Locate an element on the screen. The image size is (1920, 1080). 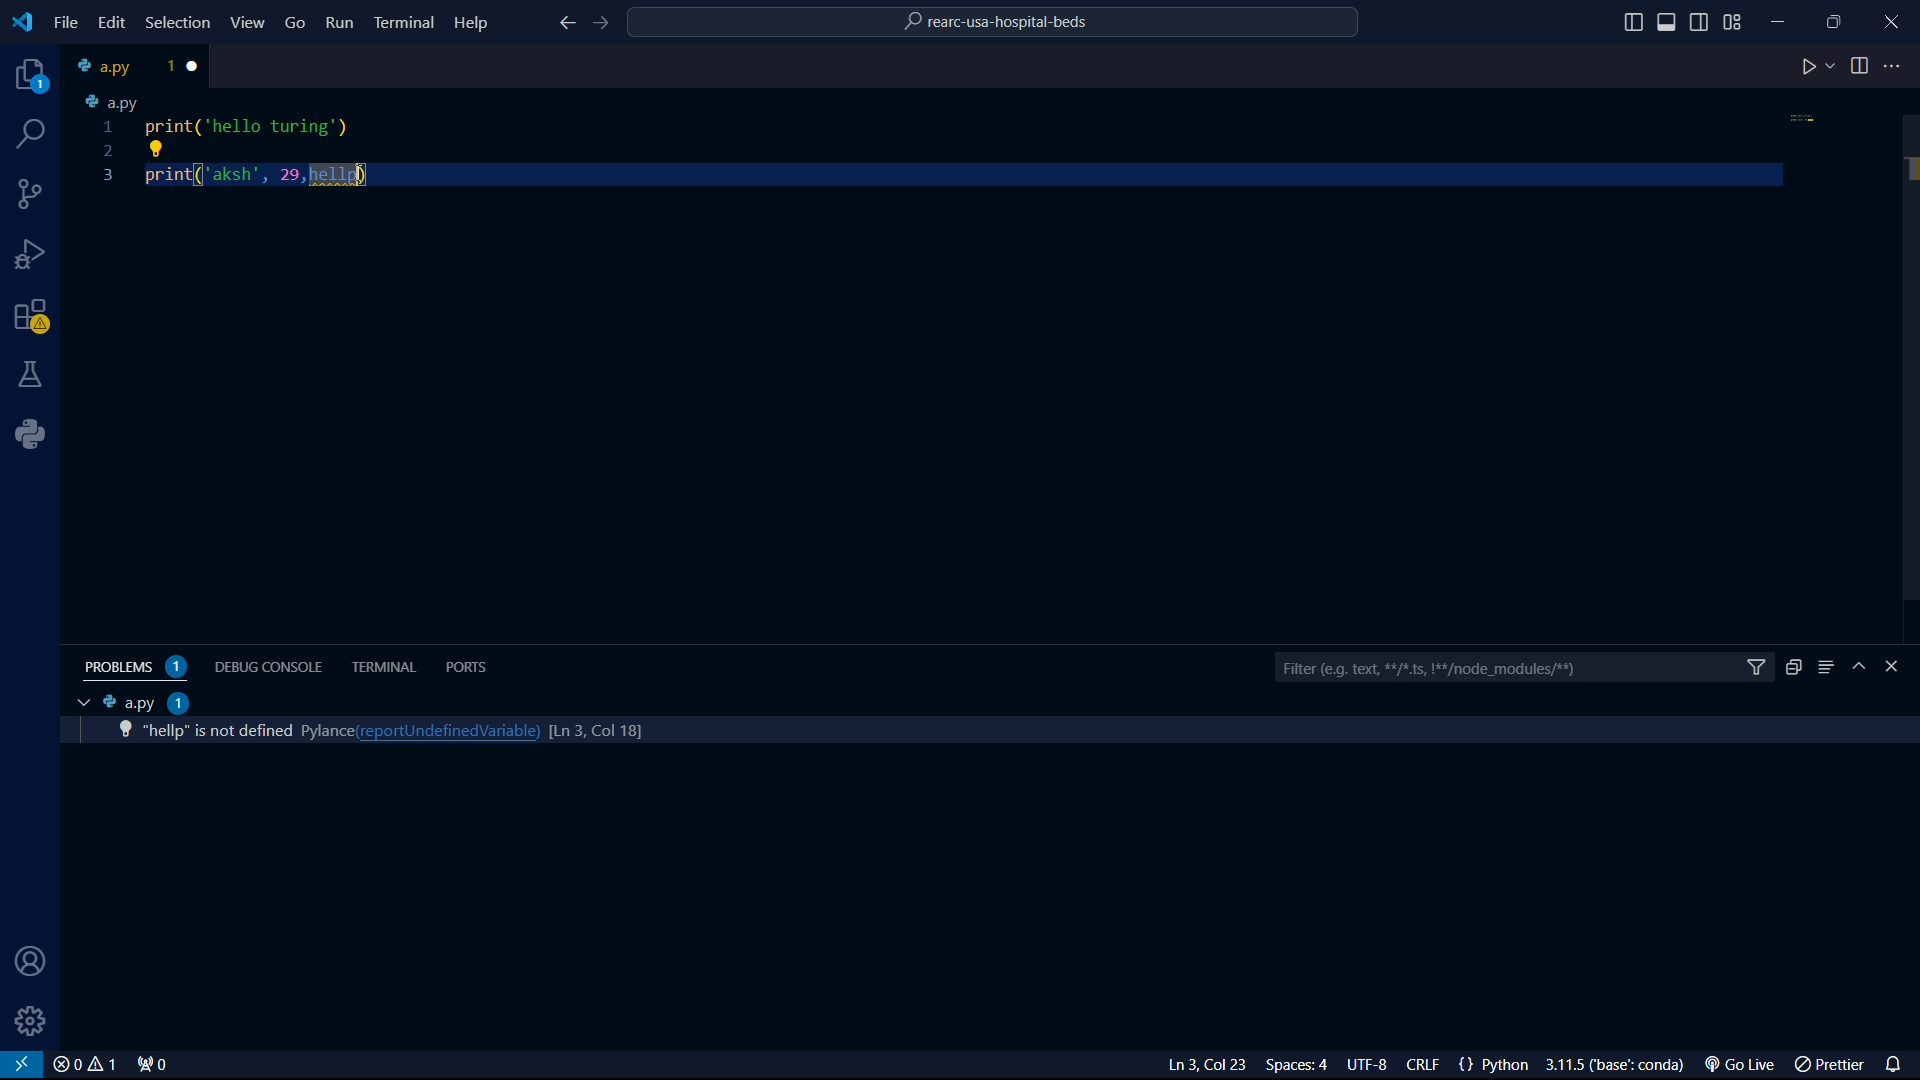
file is located at coordinates (66, 23).